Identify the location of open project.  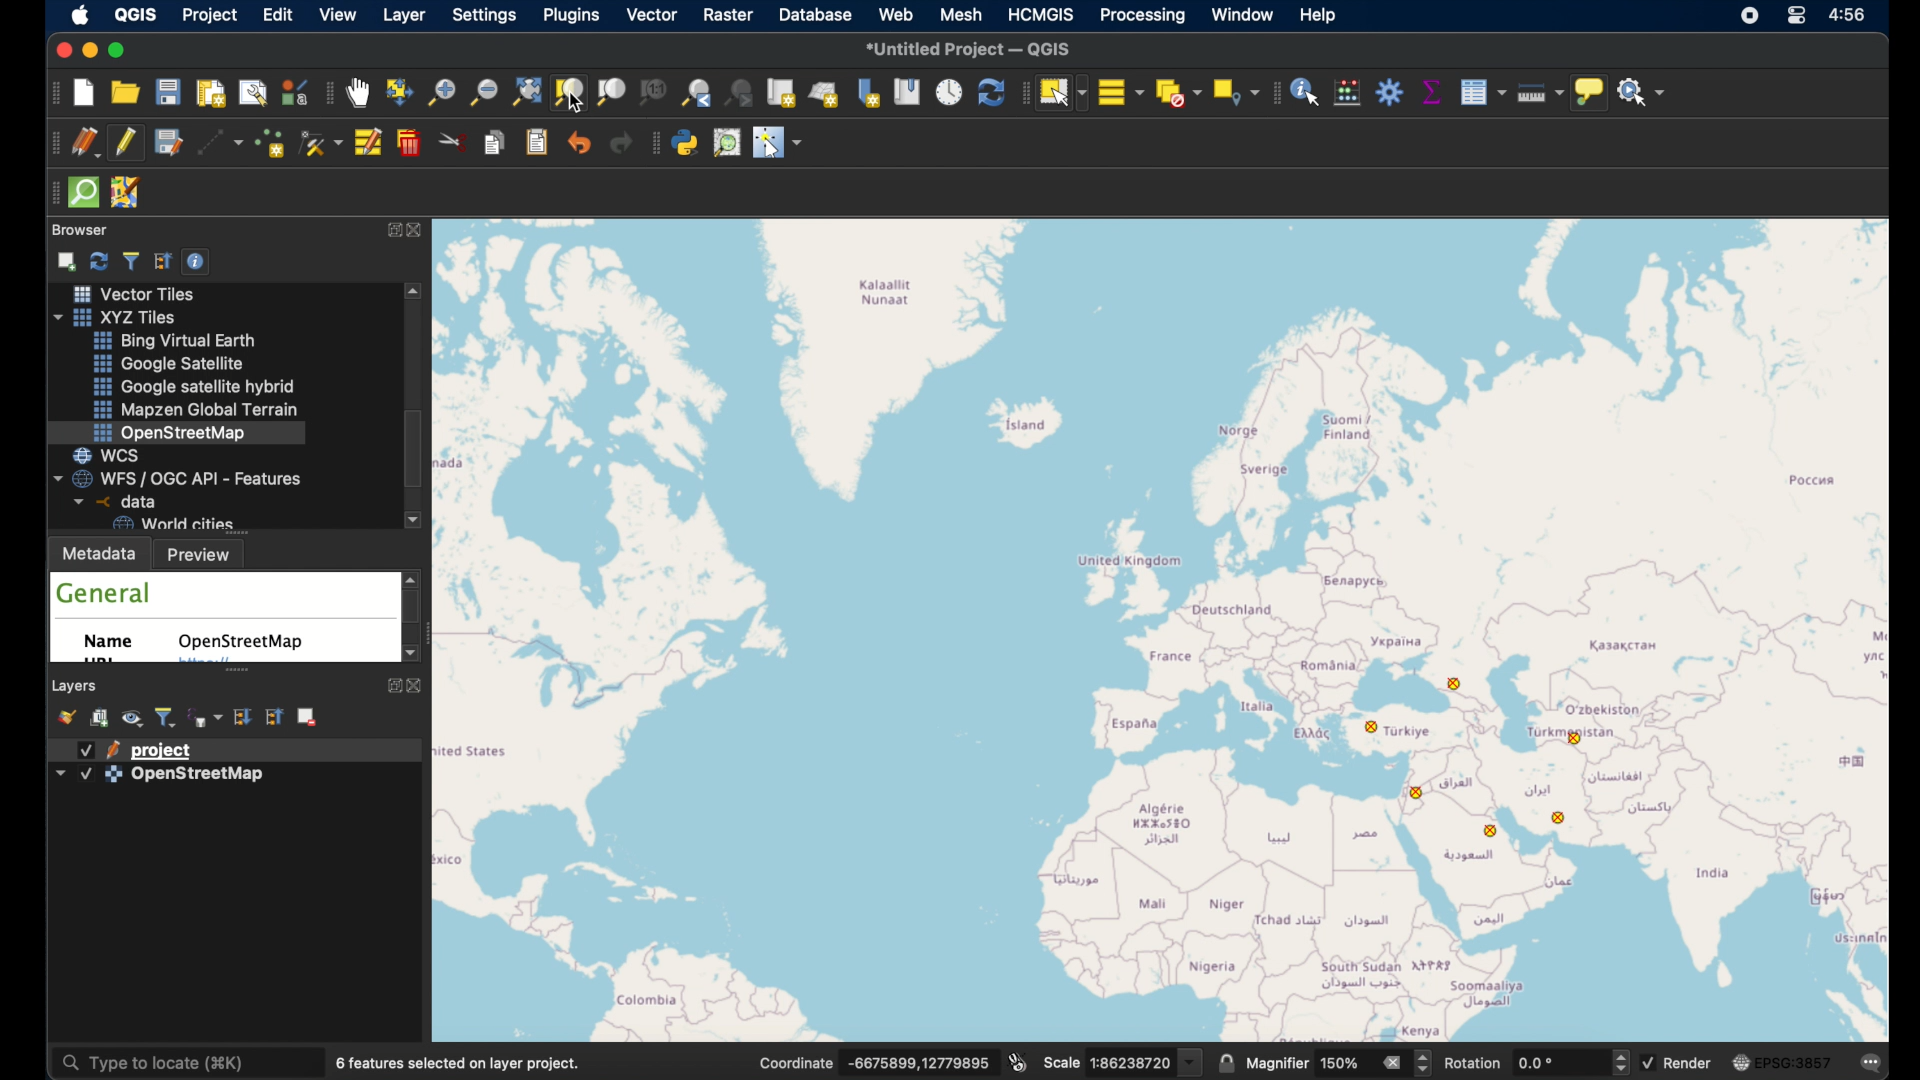
(124, 92).